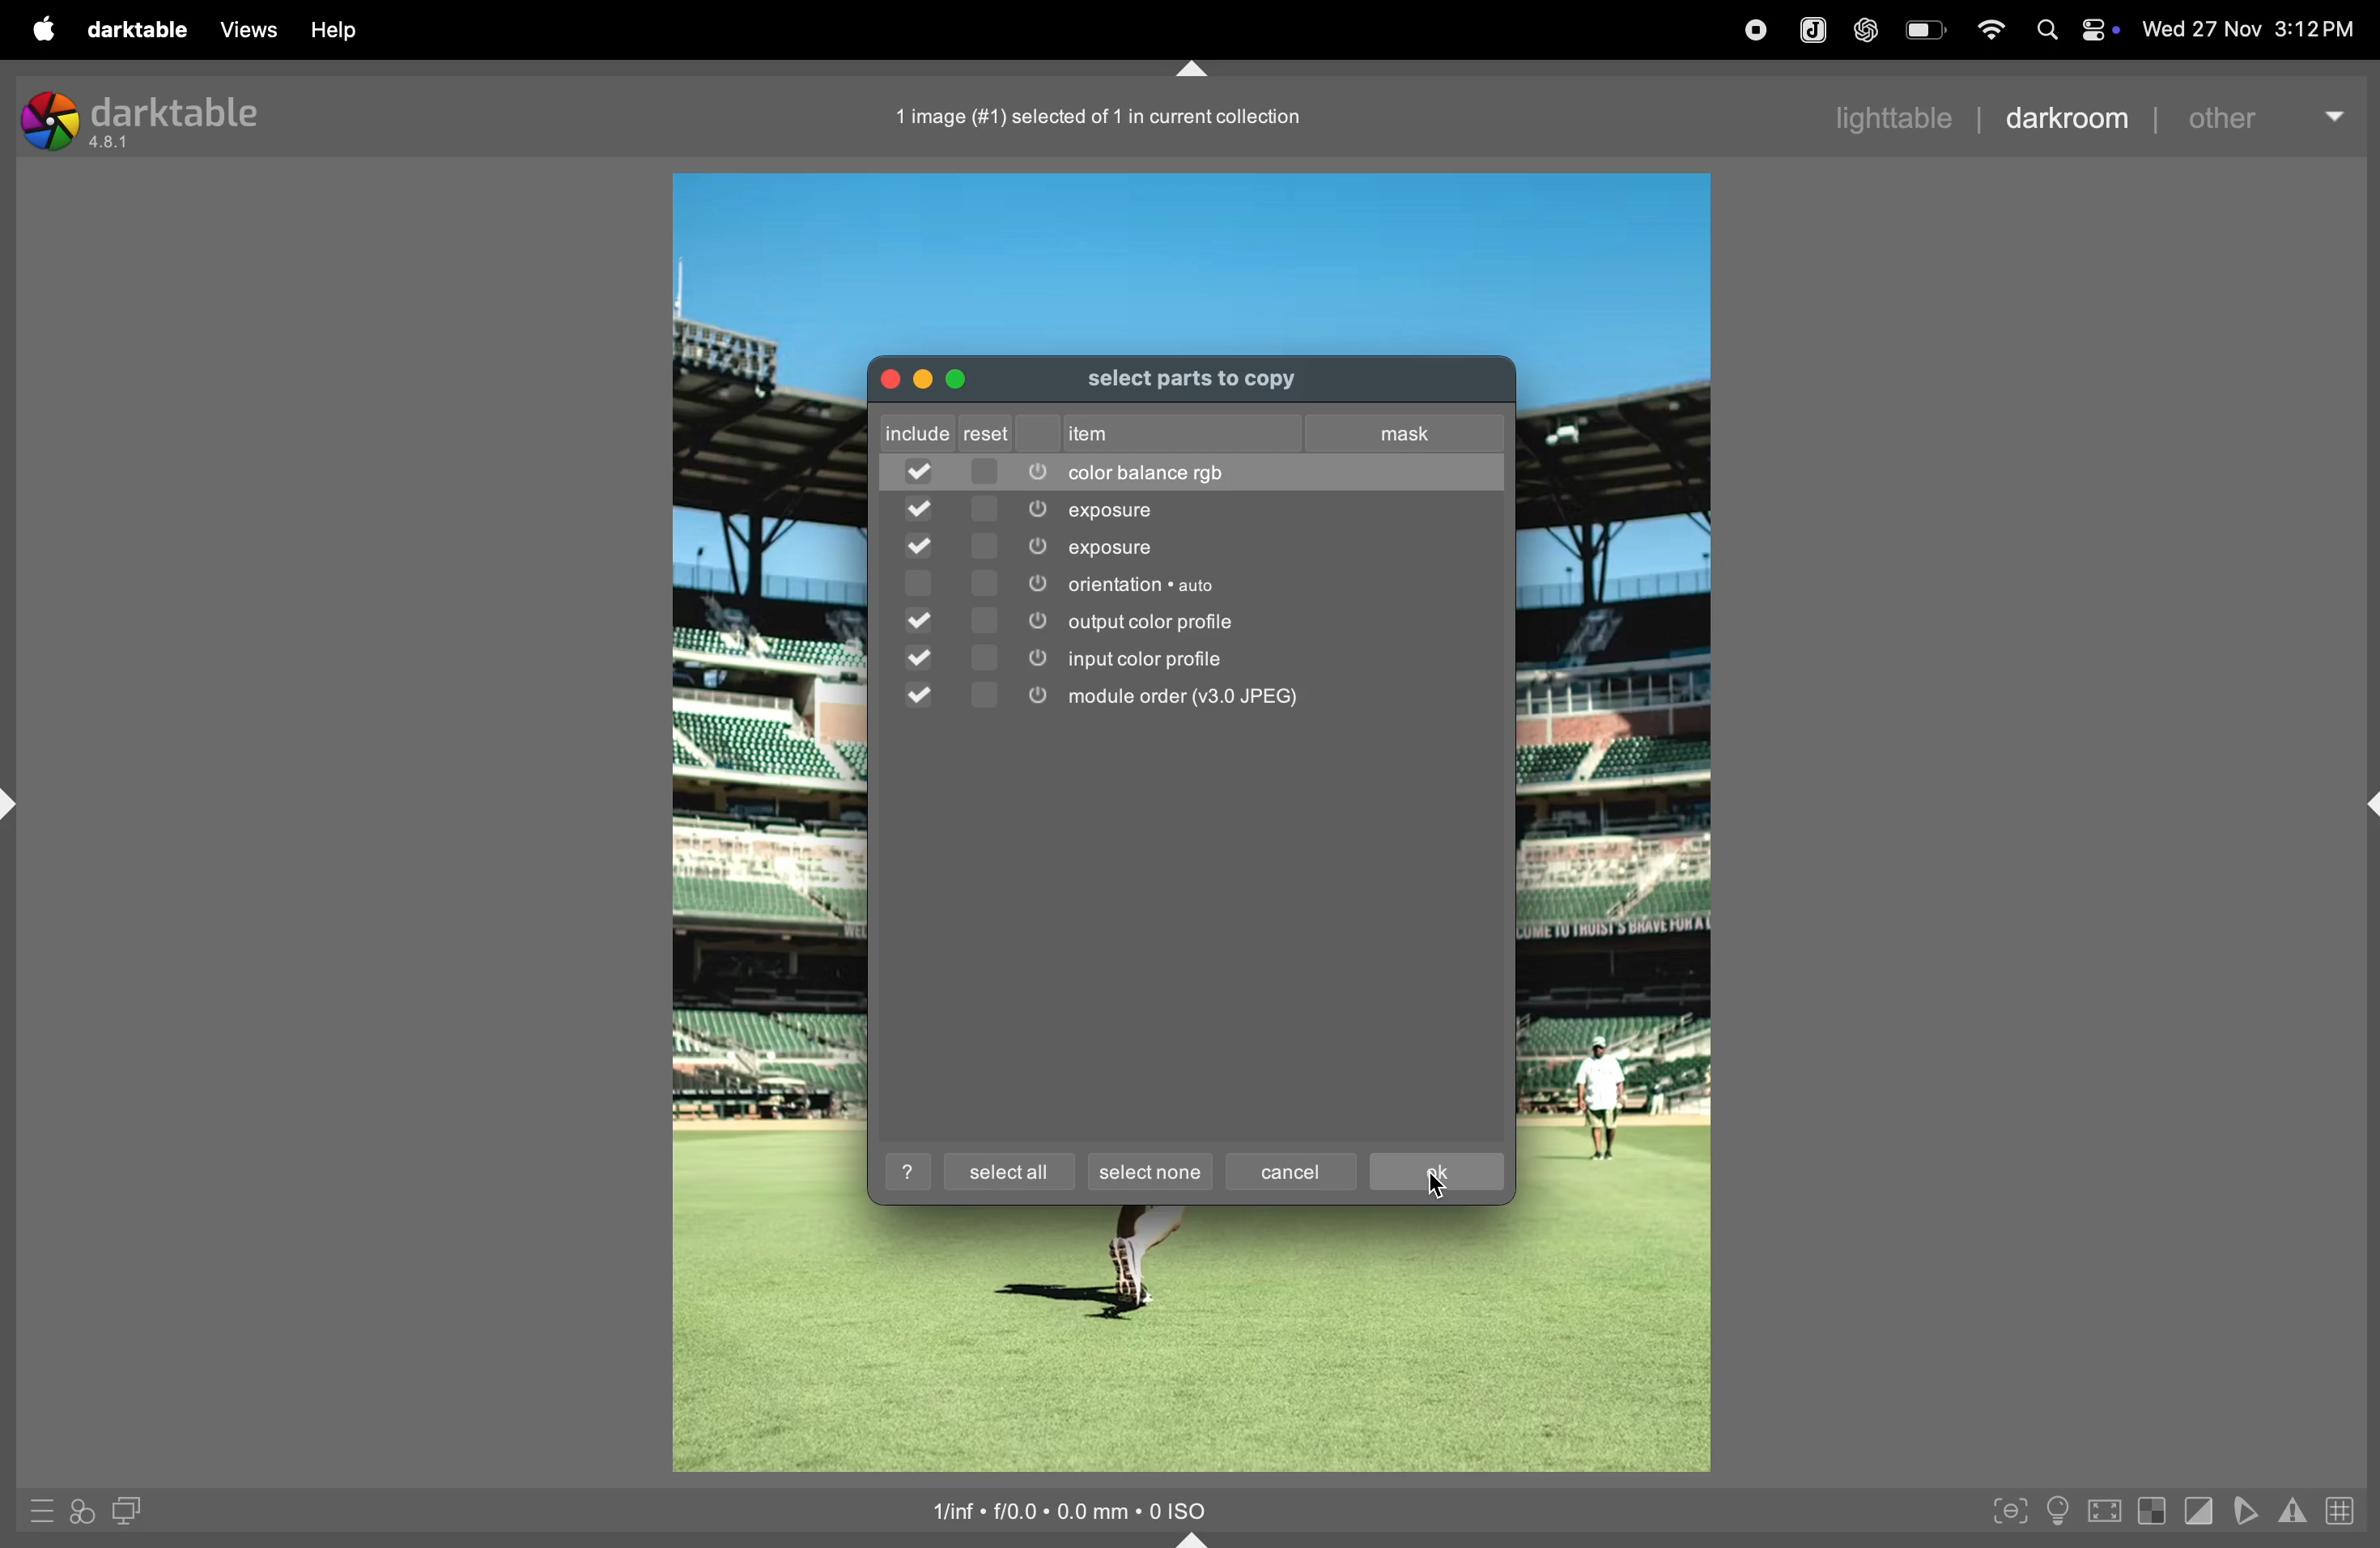  Describe the element at coordinates (2010, 1508) in the screenshot. I see `toggle focus peaking mode` at that location.